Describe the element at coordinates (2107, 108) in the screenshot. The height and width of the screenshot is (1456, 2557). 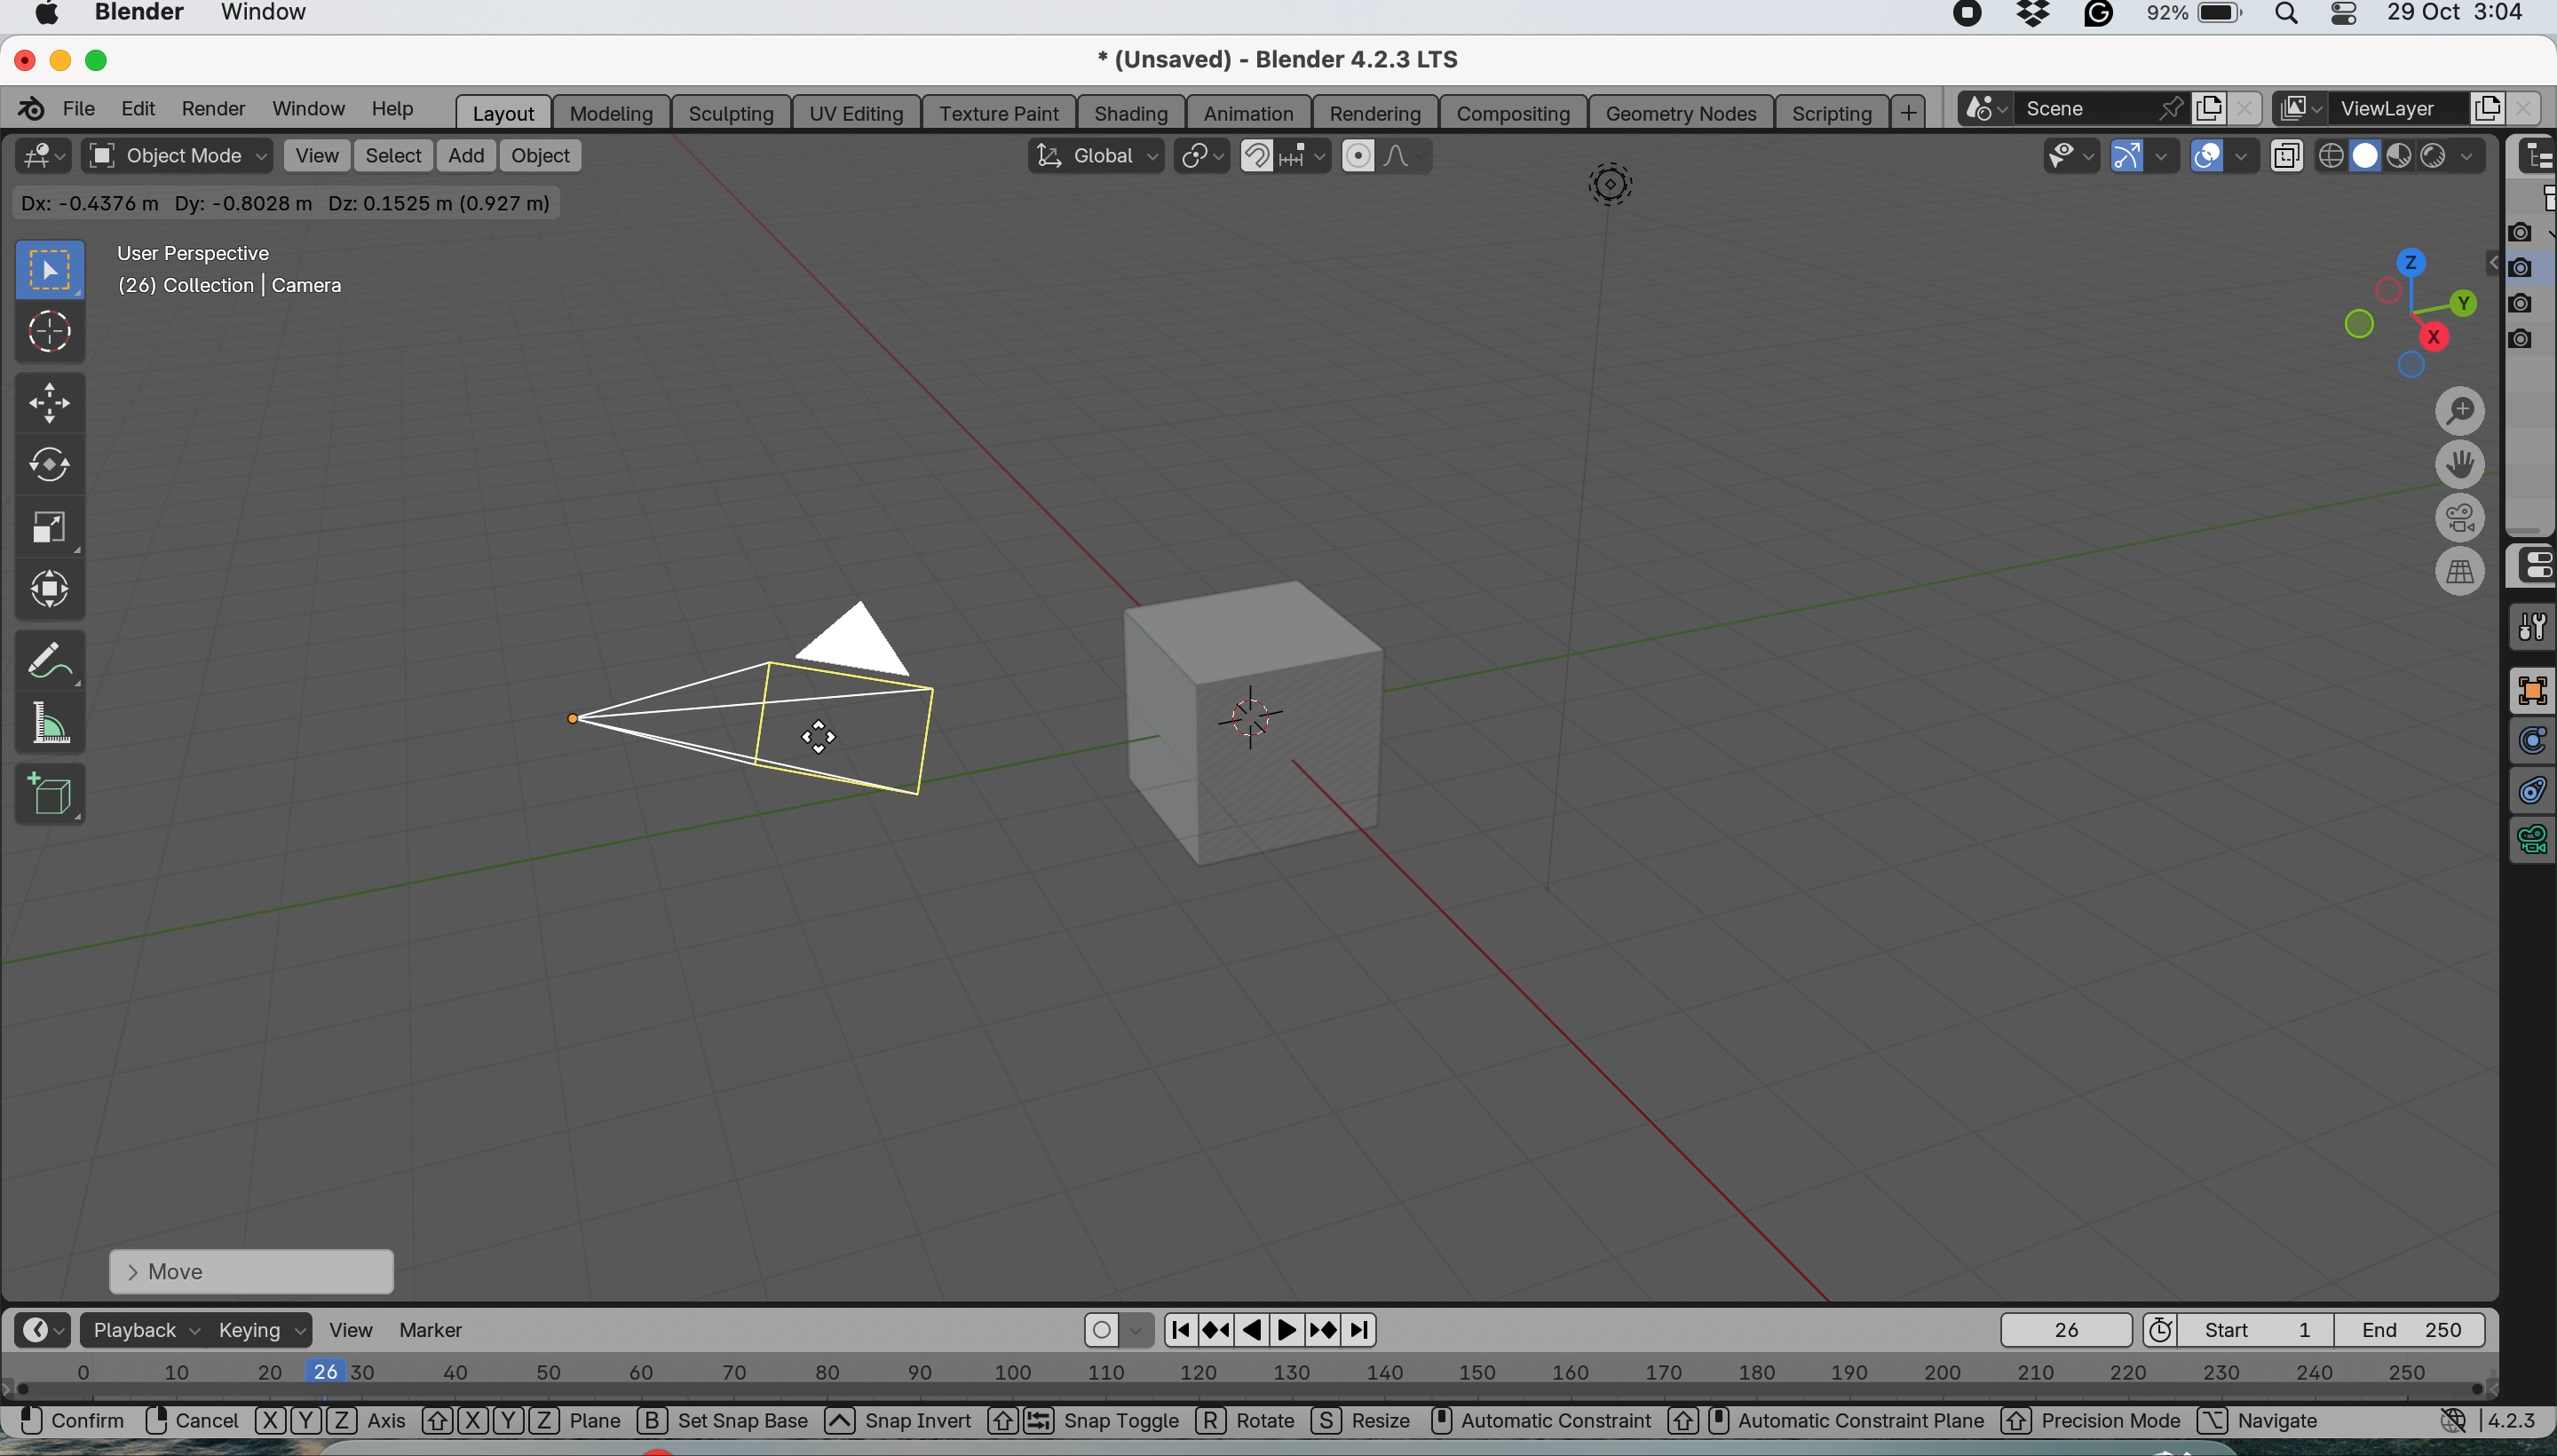
I see `scene` at that location.